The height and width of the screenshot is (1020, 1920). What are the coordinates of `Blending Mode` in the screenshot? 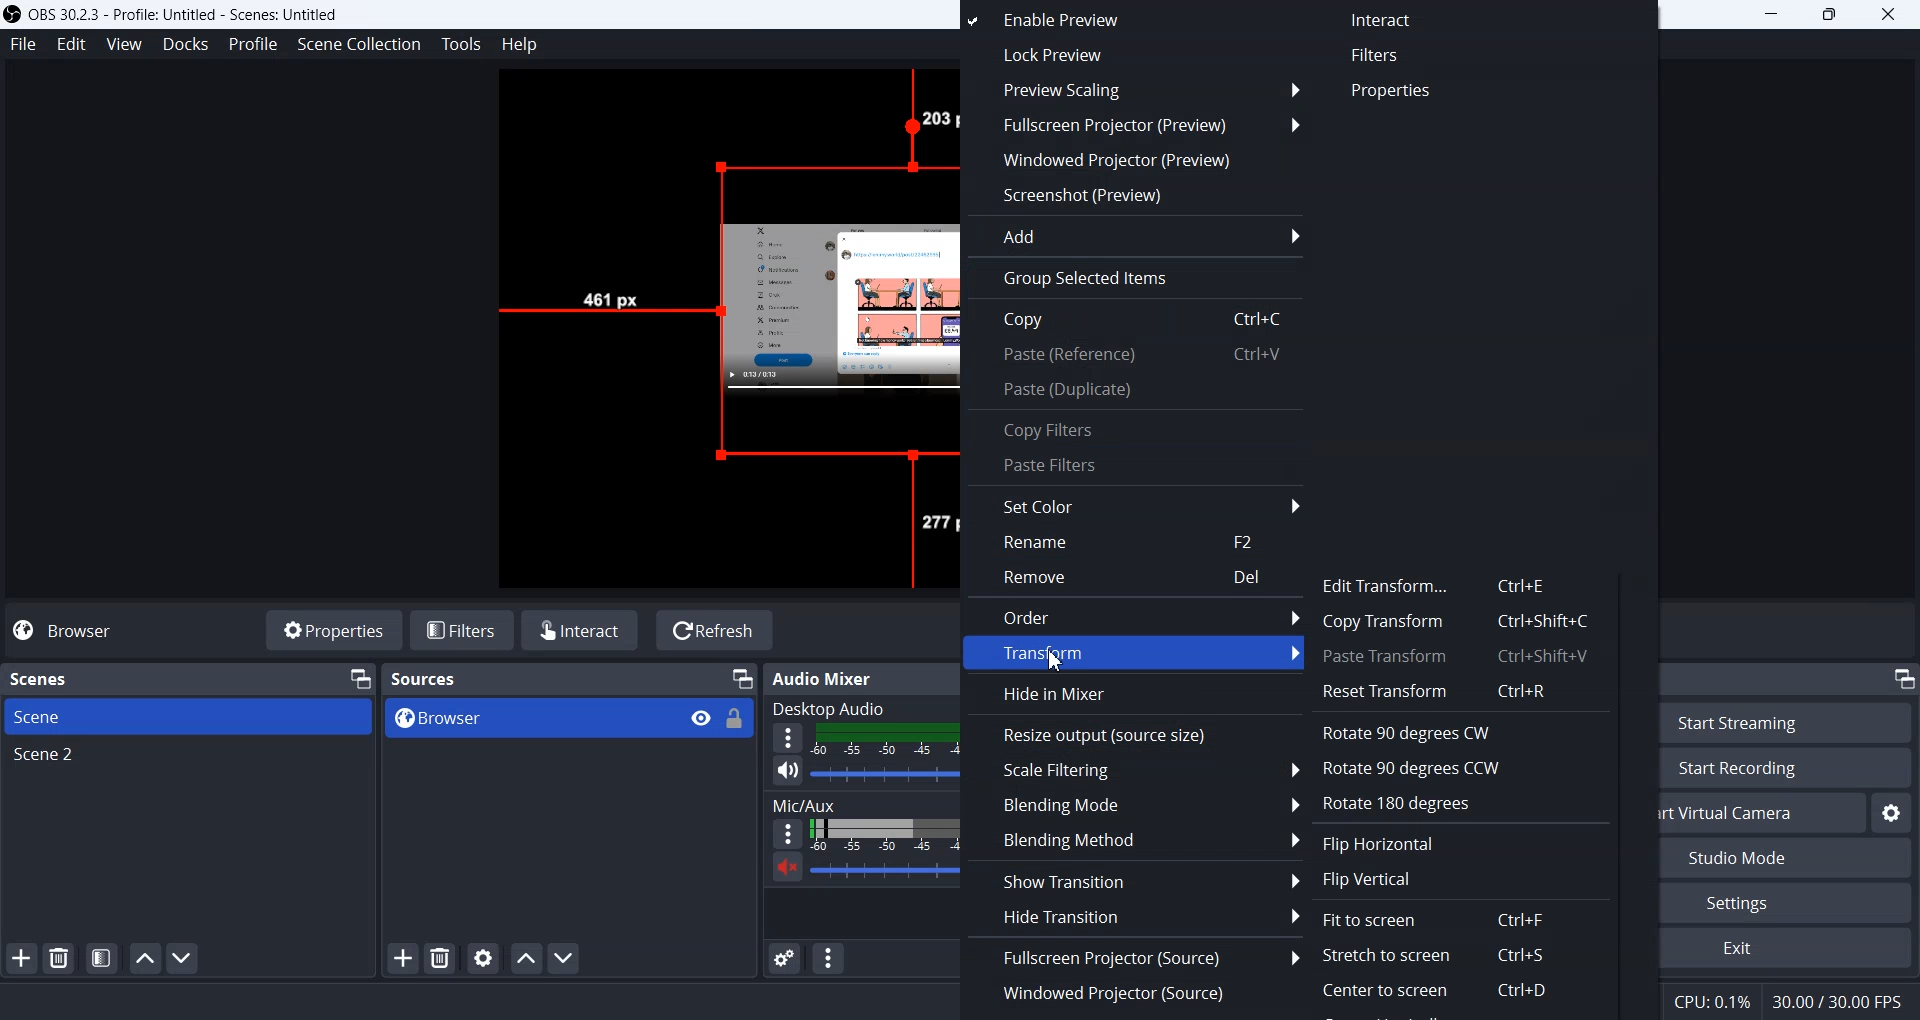 It's located at (1133, 805).